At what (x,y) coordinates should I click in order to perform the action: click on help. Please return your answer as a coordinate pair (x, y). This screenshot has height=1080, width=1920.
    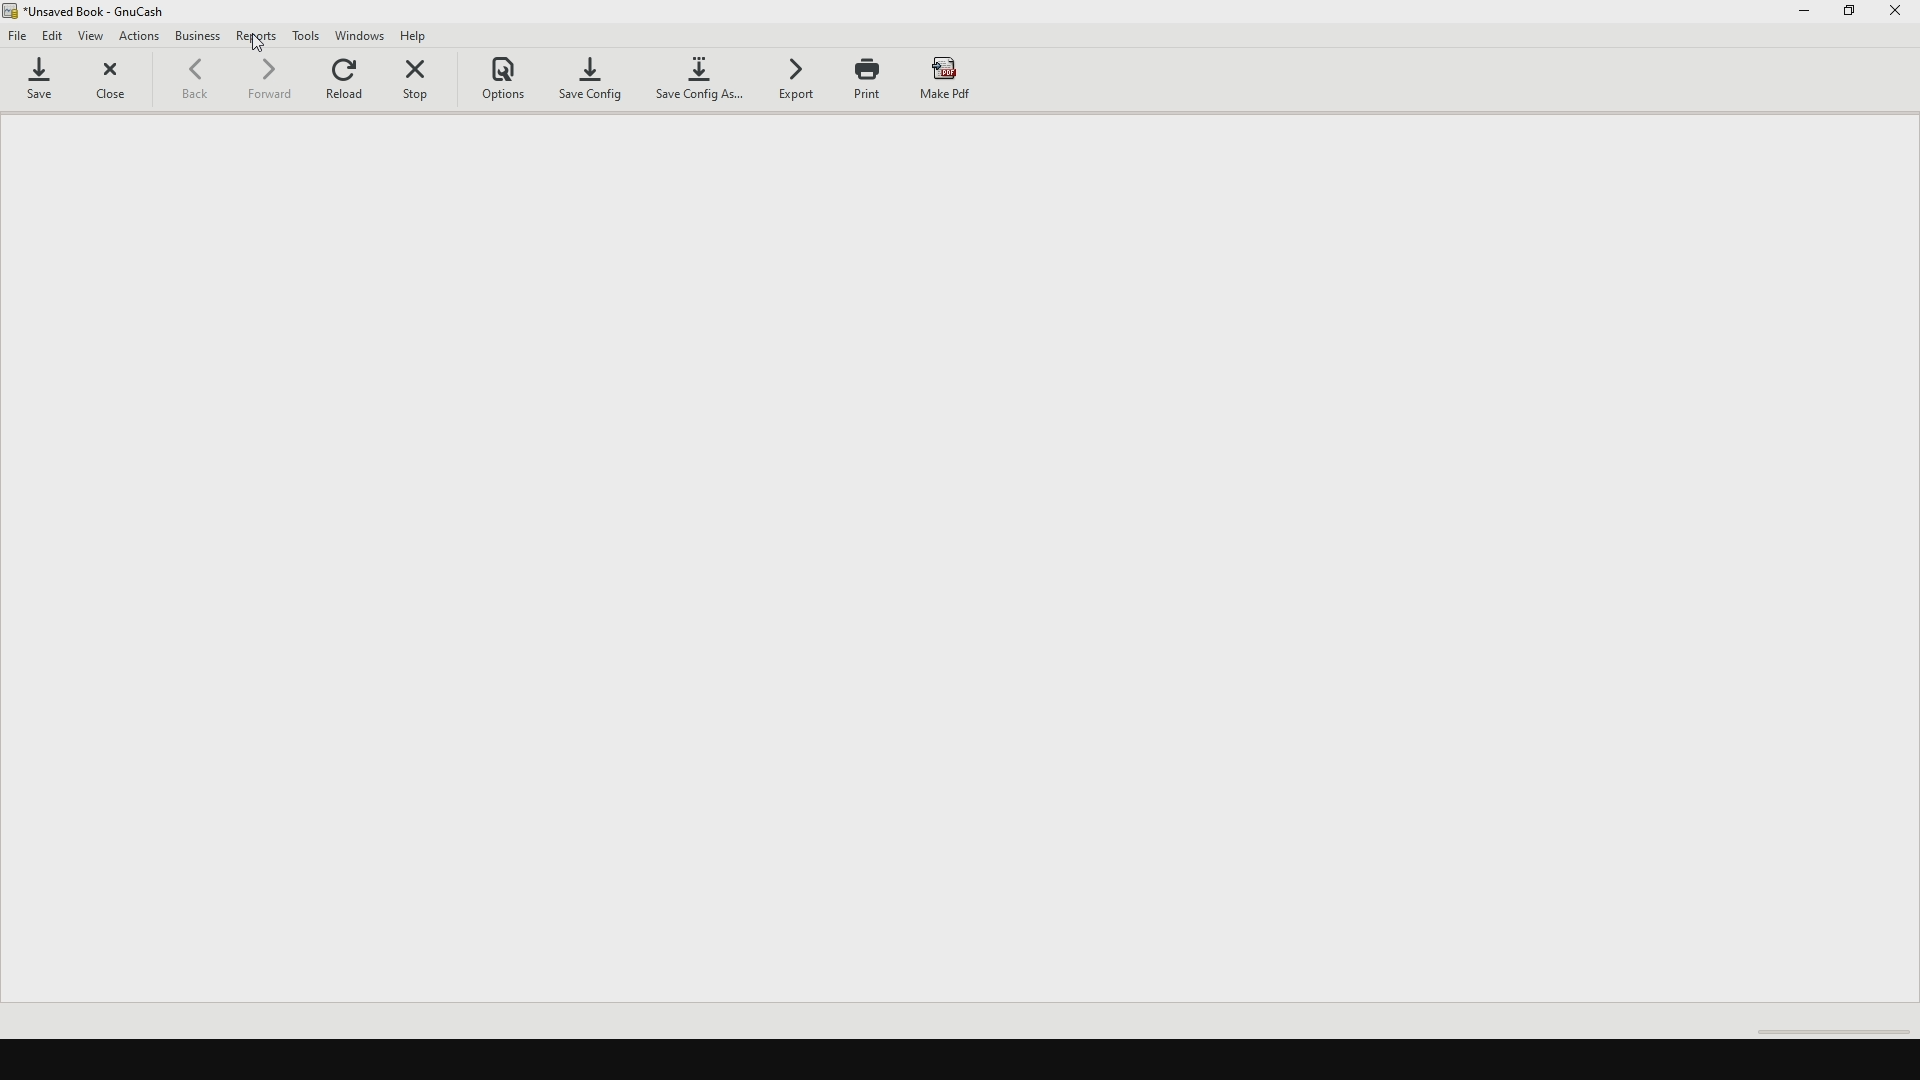
    Looking at the image, I should click on (424, 35).